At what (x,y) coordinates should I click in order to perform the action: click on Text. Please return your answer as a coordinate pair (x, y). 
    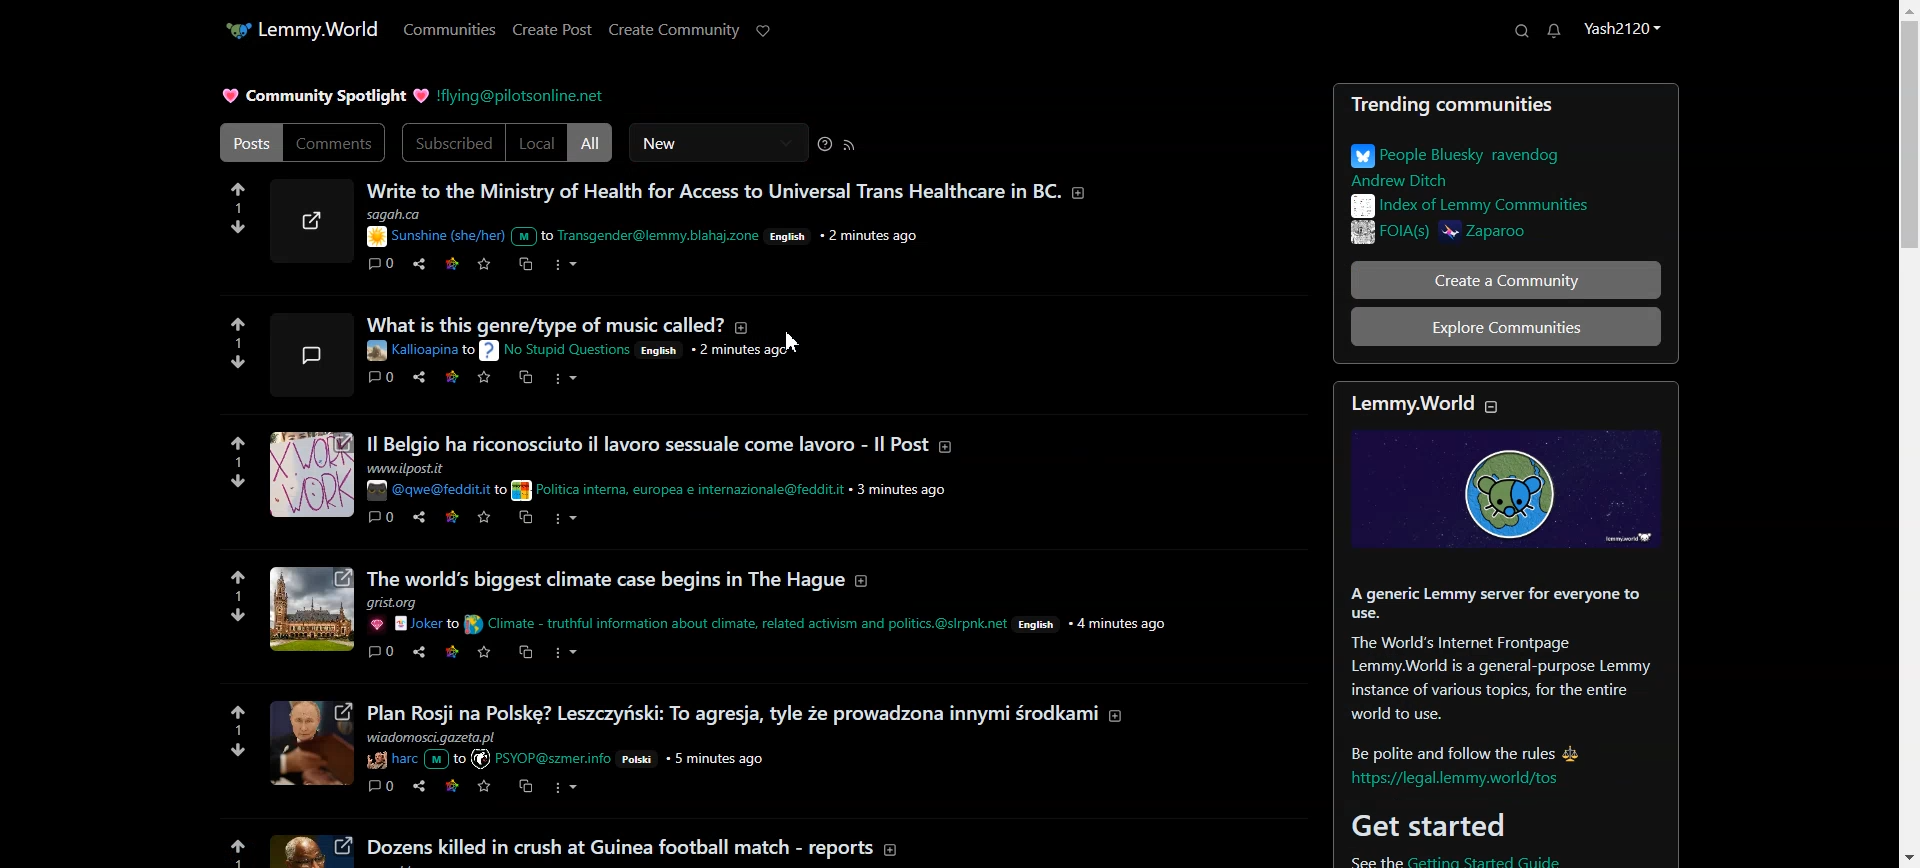
    Looking at the image, I should click on (1493, 670).